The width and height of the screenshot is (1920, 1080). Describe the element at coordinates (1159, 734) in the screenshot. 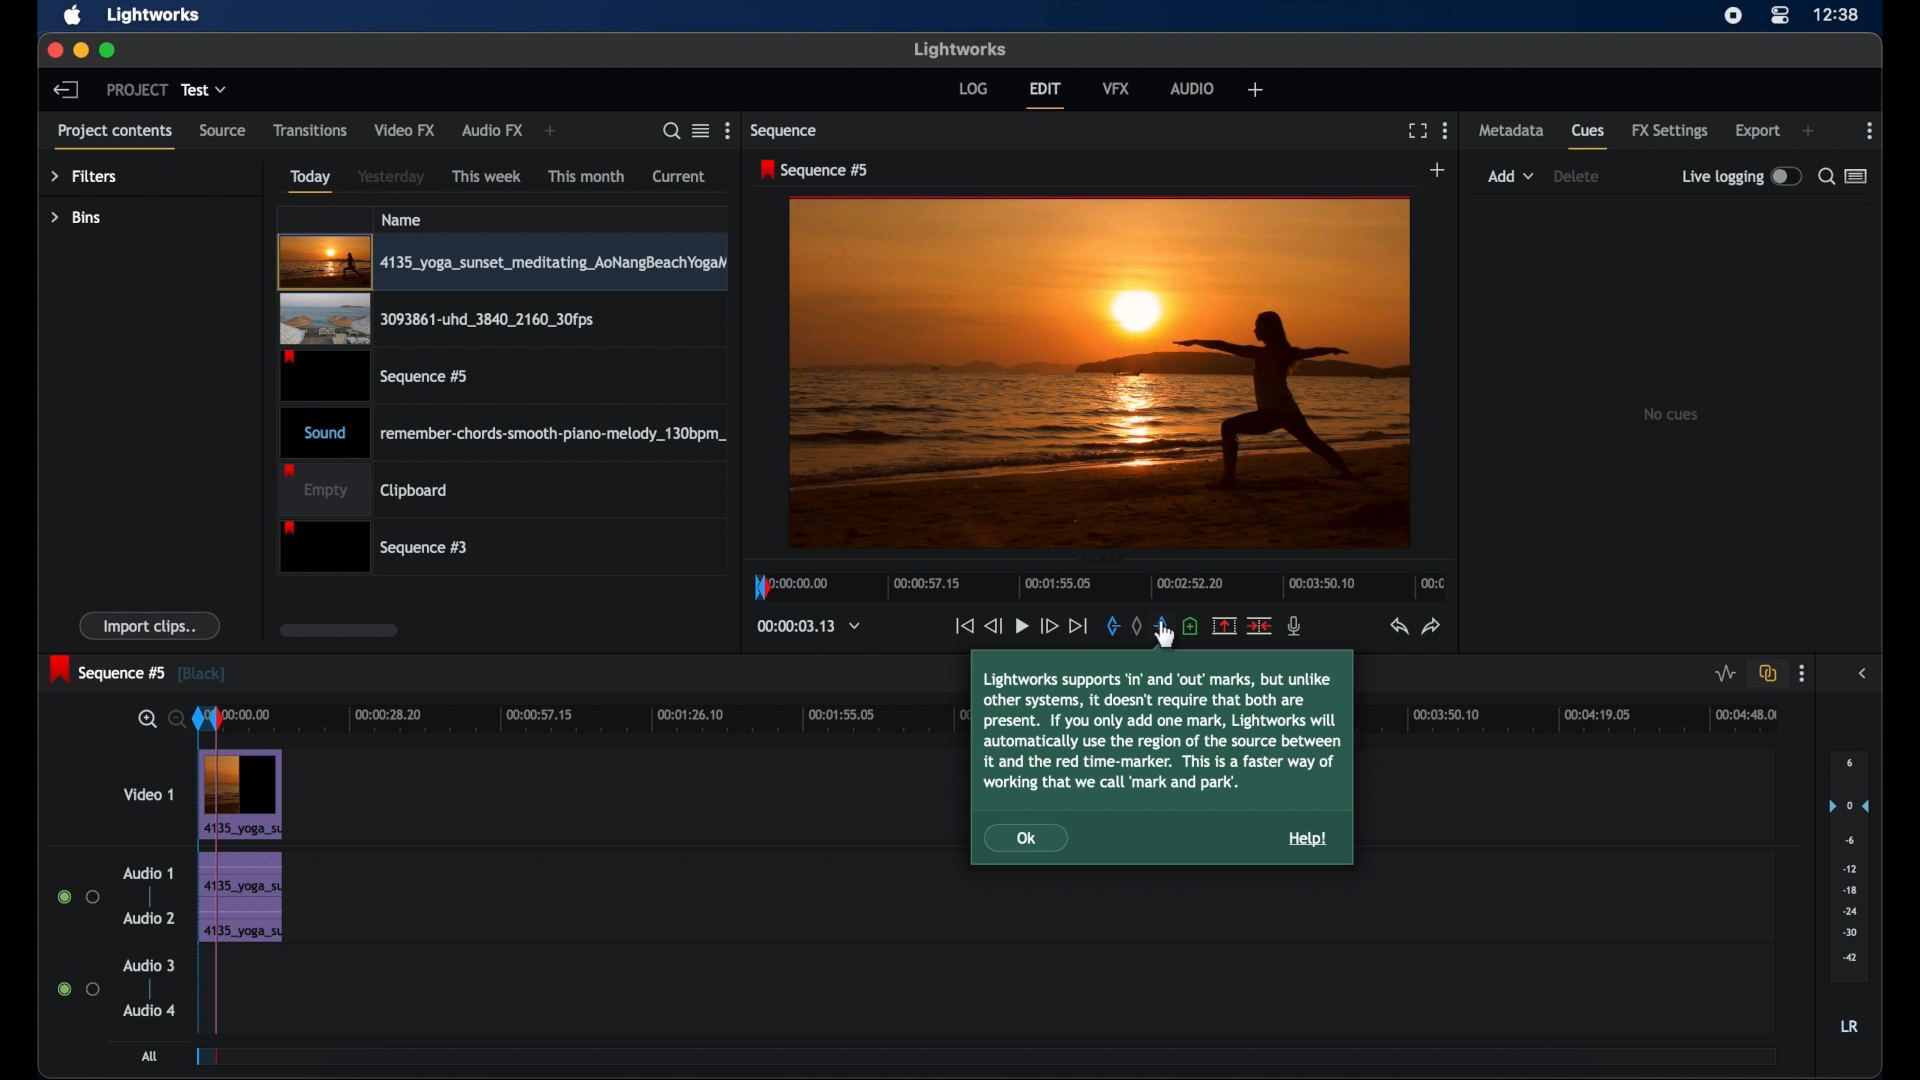

I see `Lightworks supports ‘in’ and ‘out’ marks, but unlikeother systems, it doesn't require that both arepresent. If you only add one mark, Lightworks willautomatically use the region of the source betweenit and the red time-marker. This is a faster way ofworking that we call ‘mark and park tooltip` at that location.